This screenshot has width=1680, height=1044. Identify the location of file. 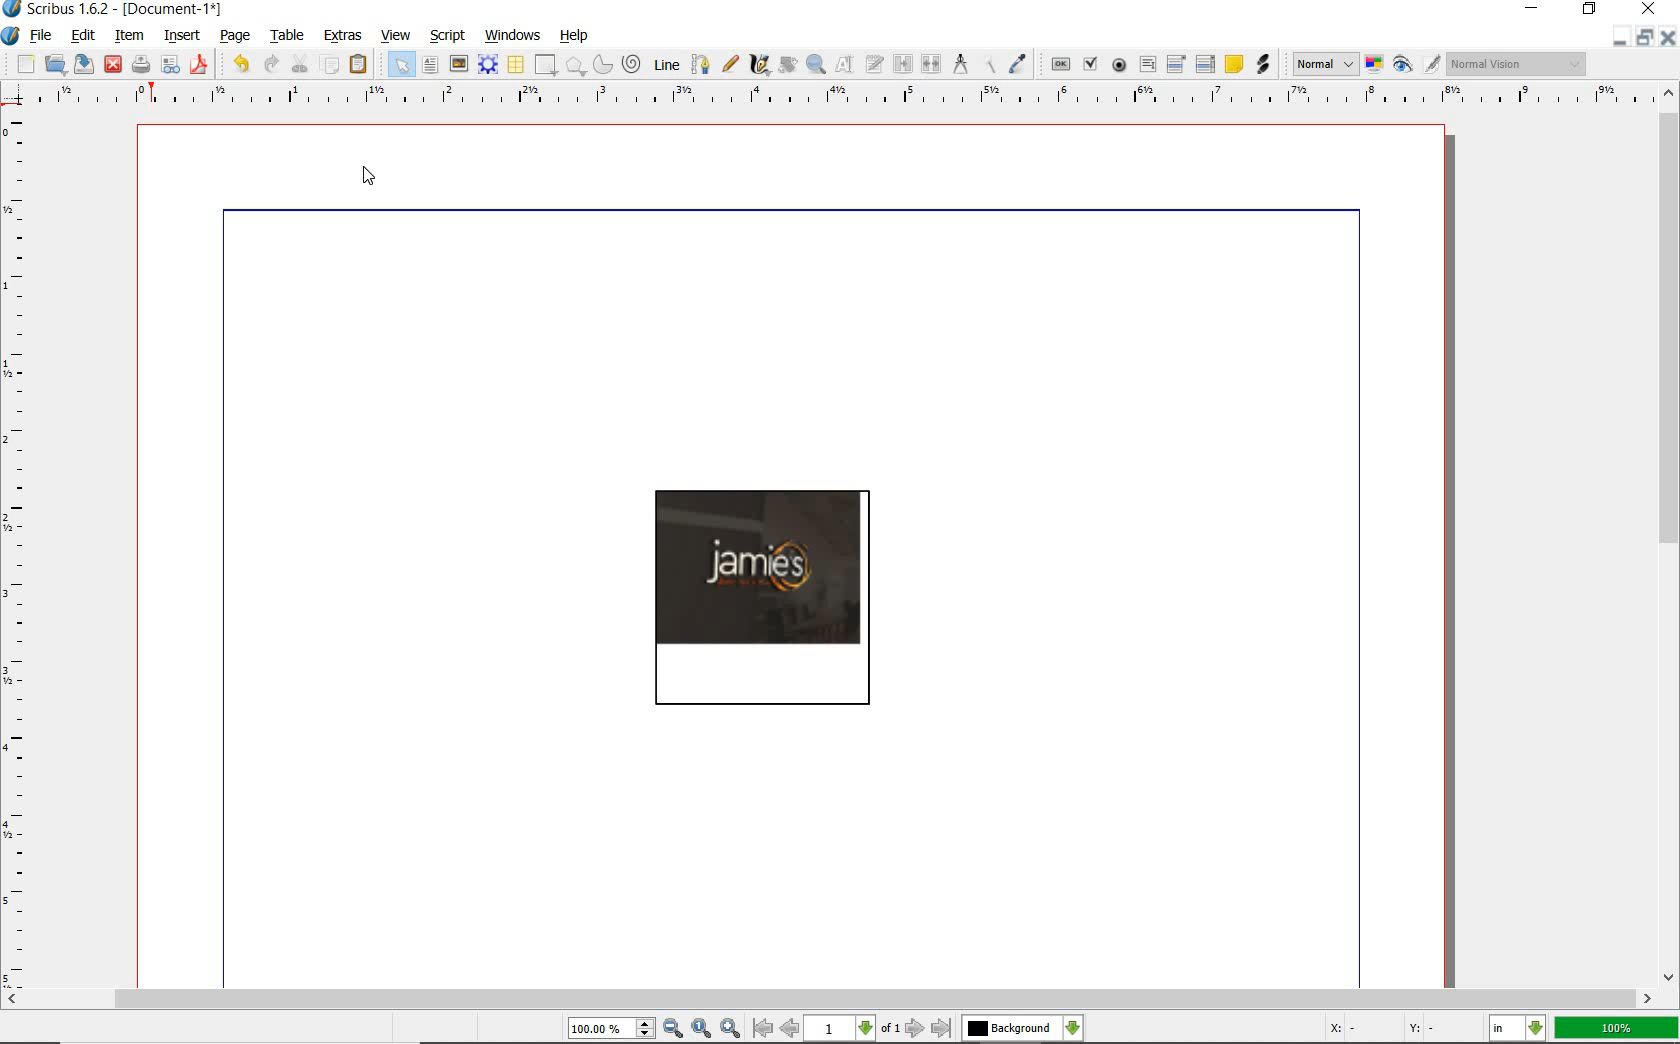
(46, 34).